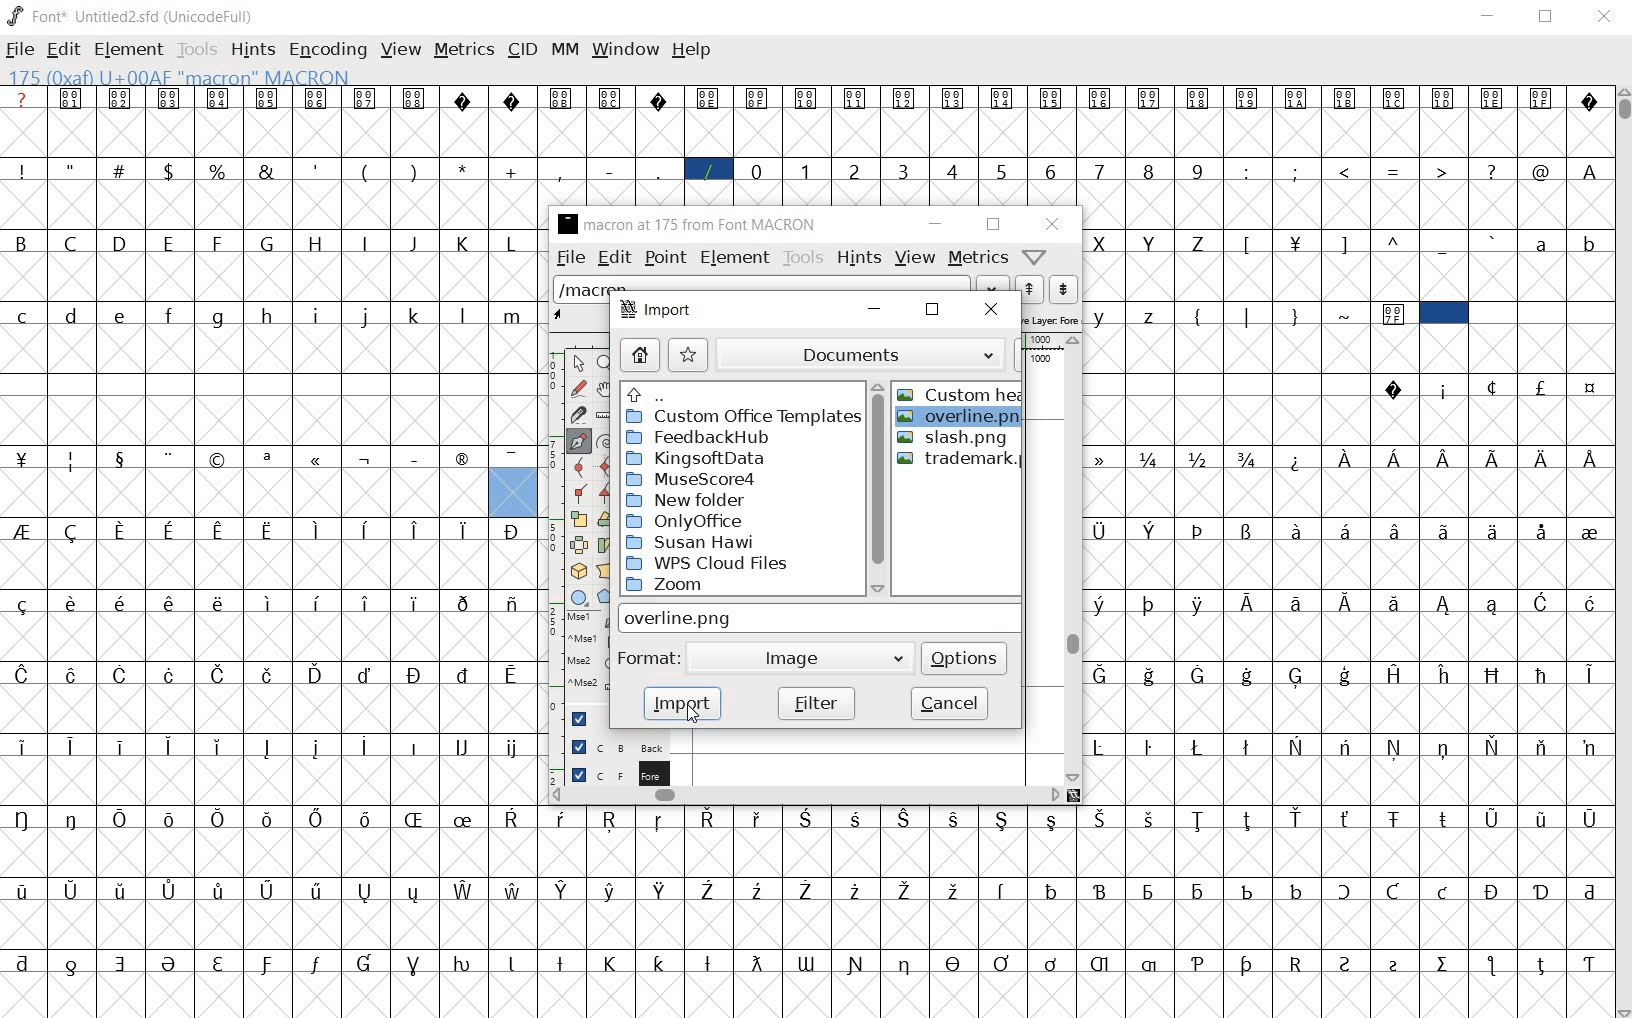  Describe the element at coordinates (576, 363) in the screenshot. I see `point` at that location.